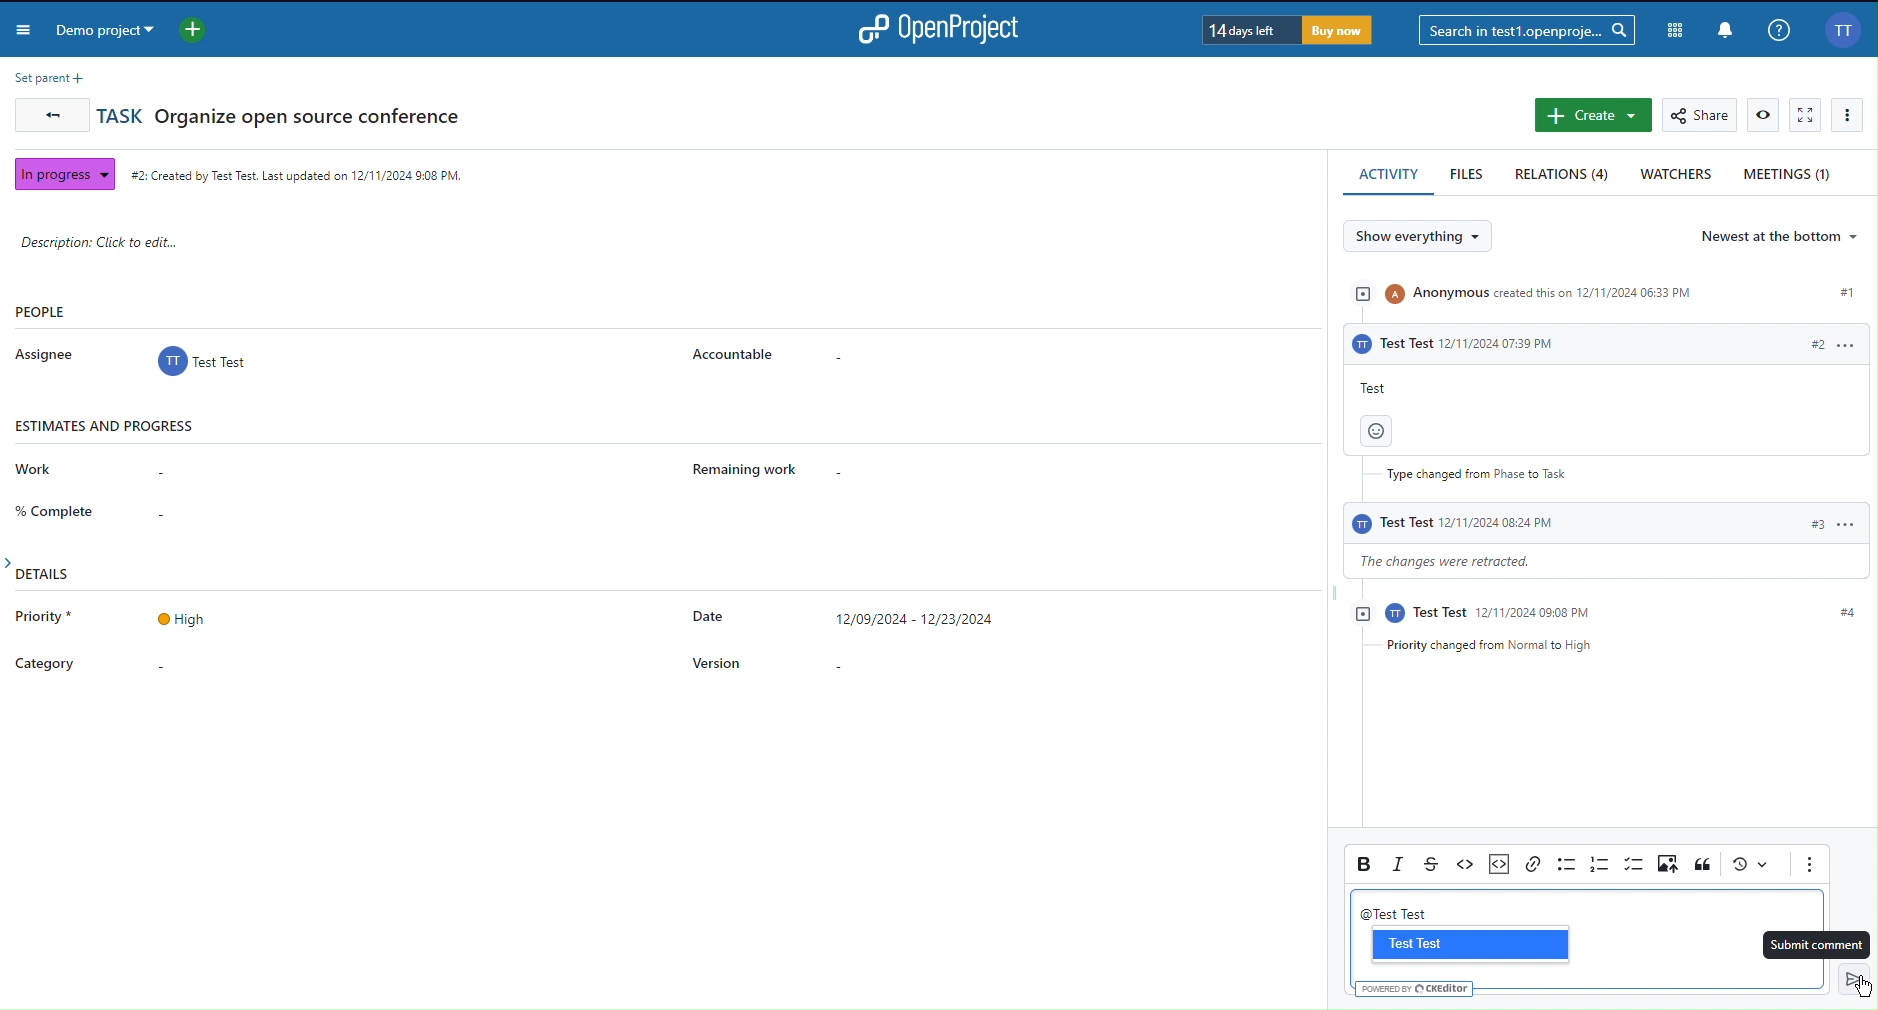 The width and height of the screenshot is (1878, 1010). Describe the element at coordinates (555, 635) in the screenshot. I see `Details` at that location.